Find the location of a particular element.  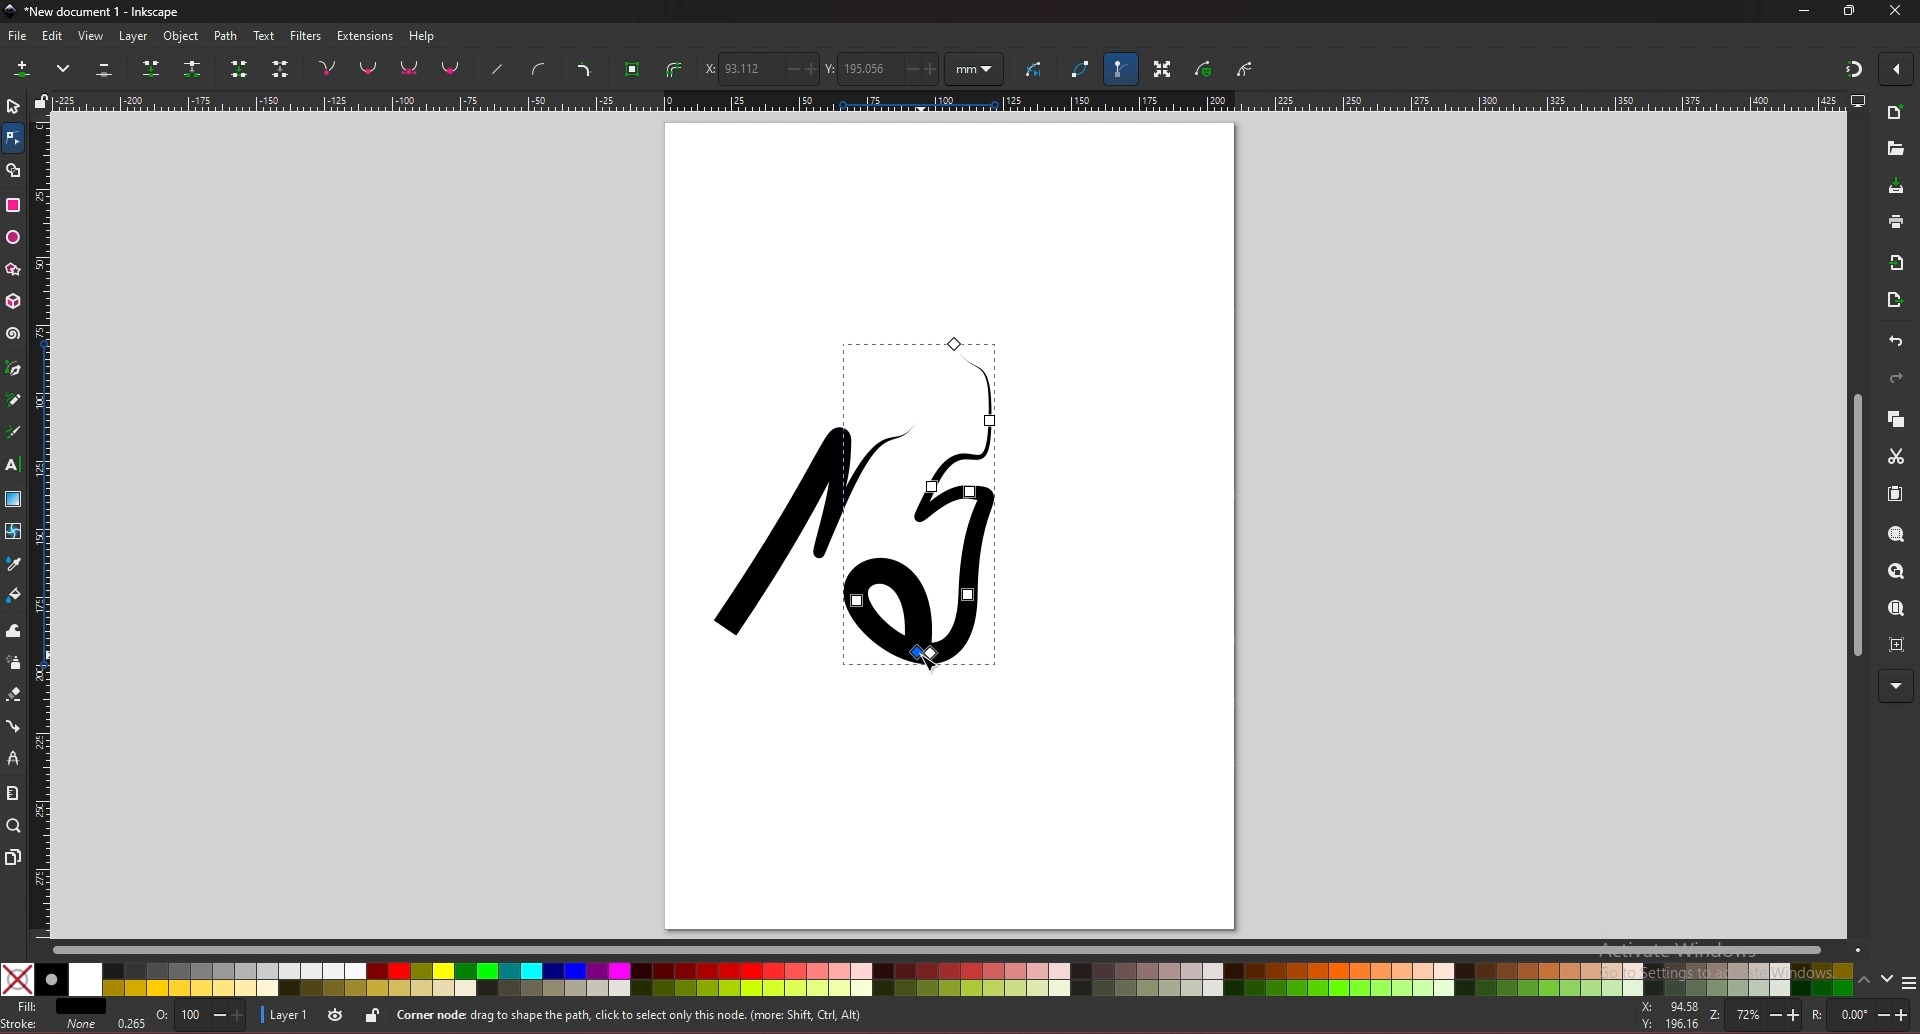

open is located at coordinates (1895, 149).